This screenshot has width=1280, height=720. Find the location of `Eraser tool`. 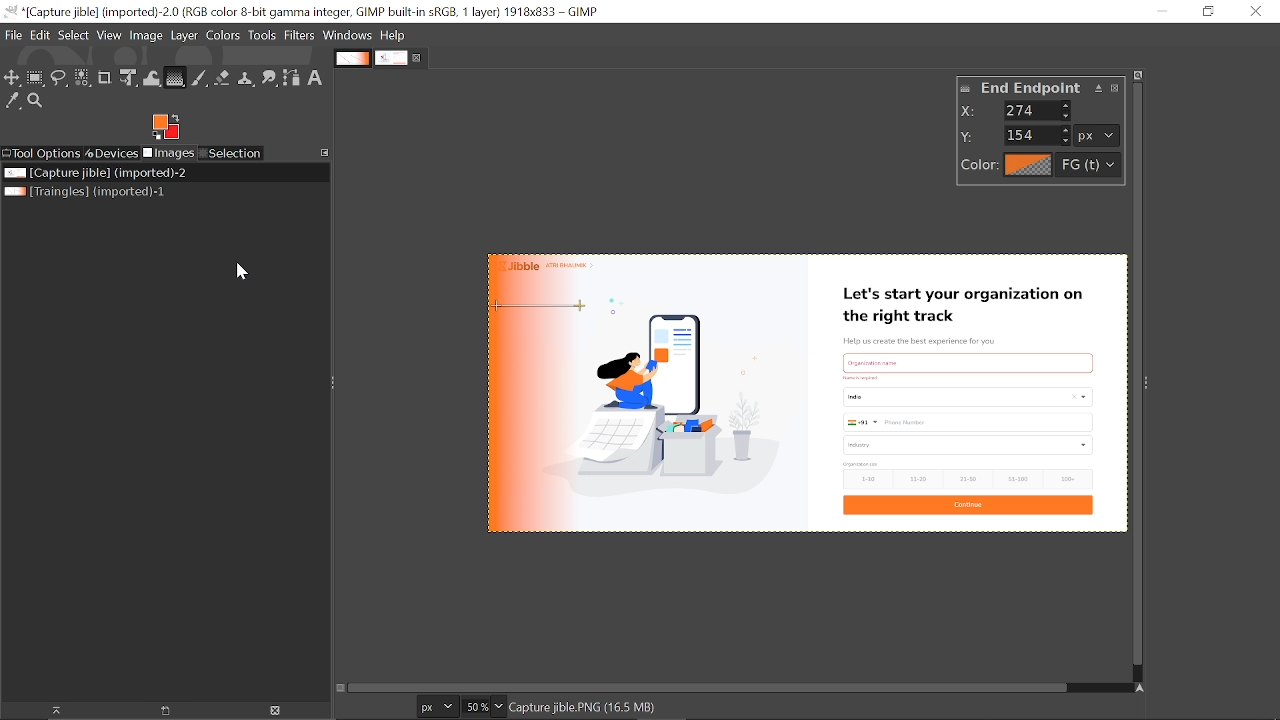

Eraser tool is located at coordinates (222, 78).